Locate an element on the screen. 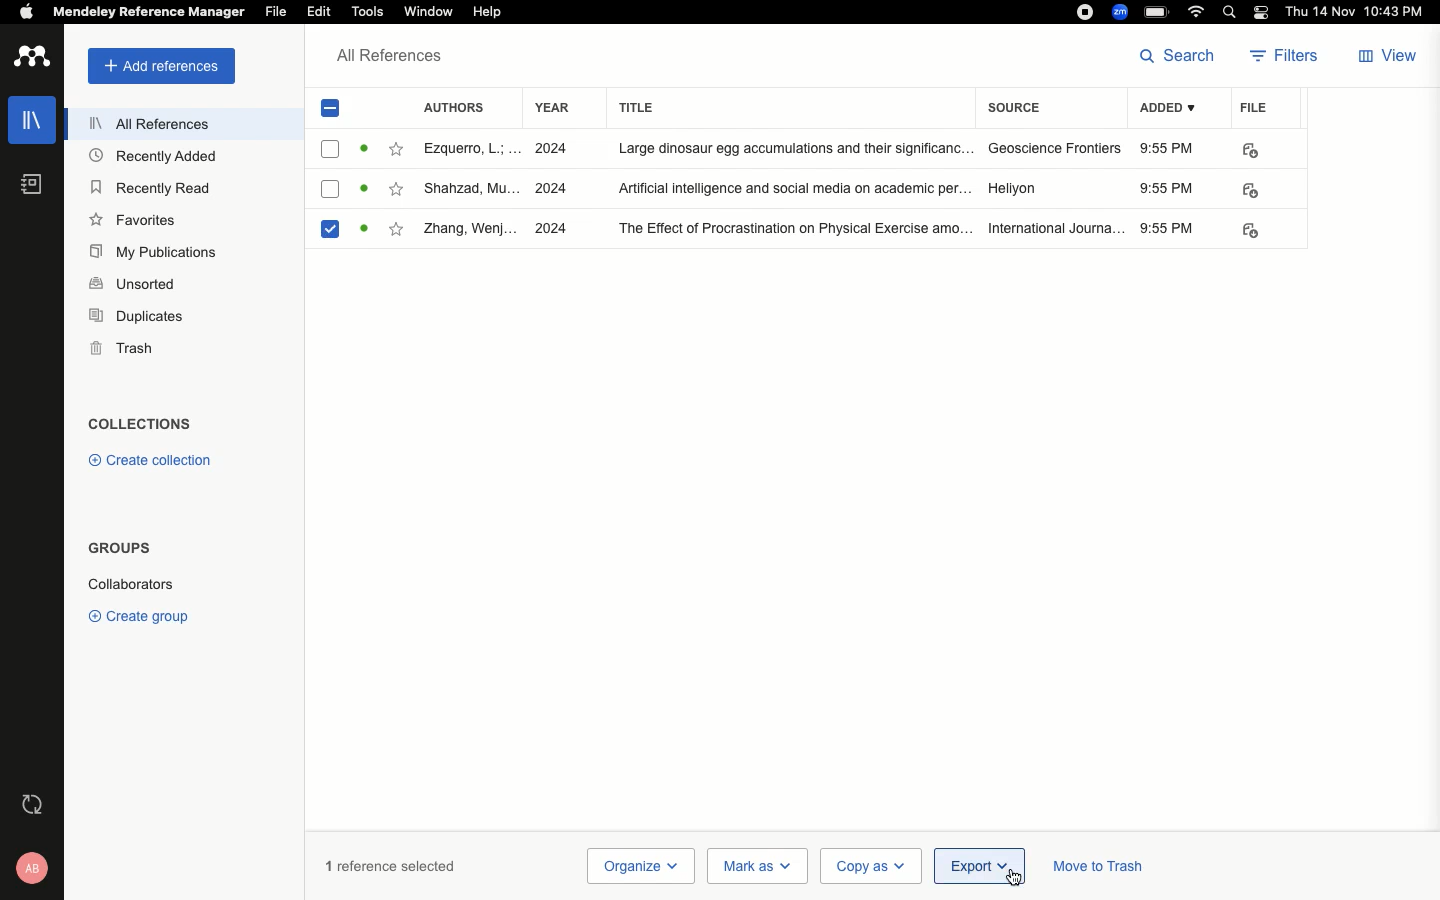 The height and width of the screenshot is (900, 1440). Unsorted is located at coordinates (133, 283).